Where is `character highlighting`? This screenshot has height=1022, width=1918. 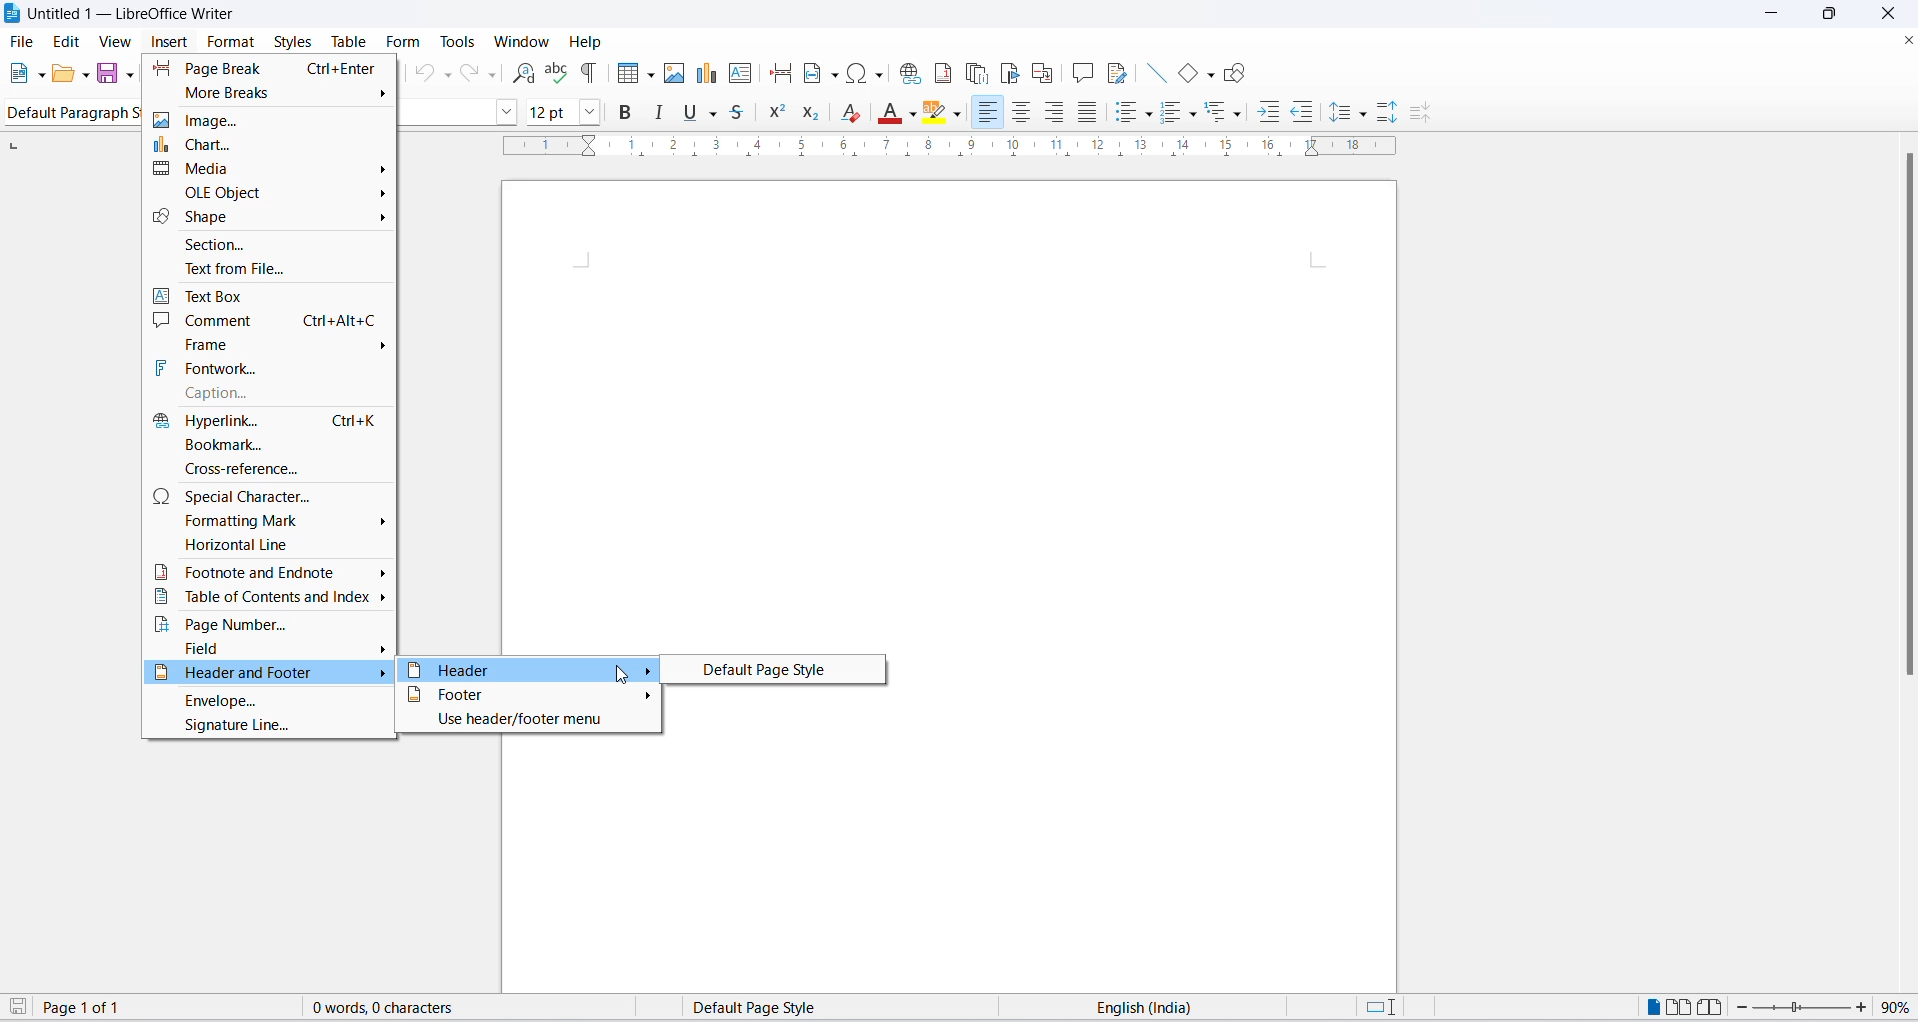 character highlighting is located at coordinates (936, 114).